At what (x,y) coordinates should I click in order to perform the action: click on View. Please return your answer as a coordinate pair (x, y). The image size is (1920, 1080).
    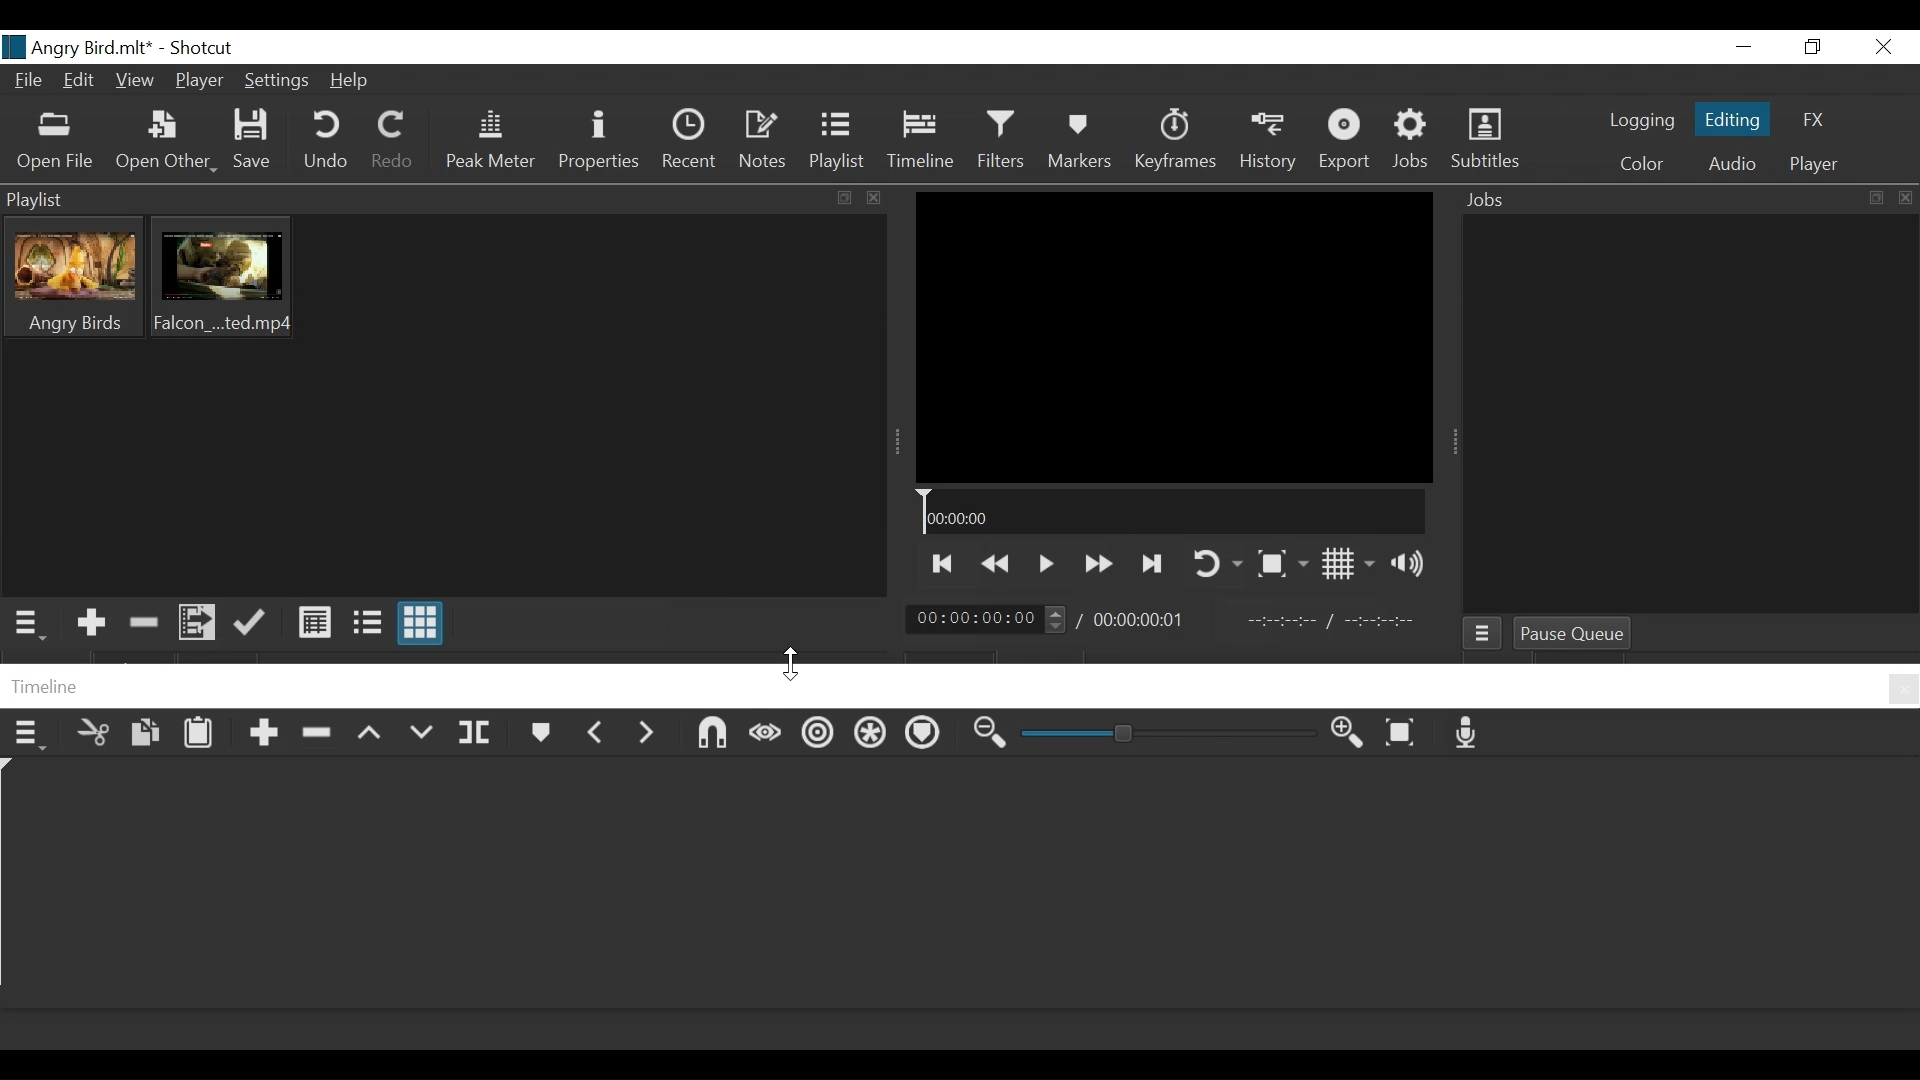
    Looking at the image, I should click on (137, 80).